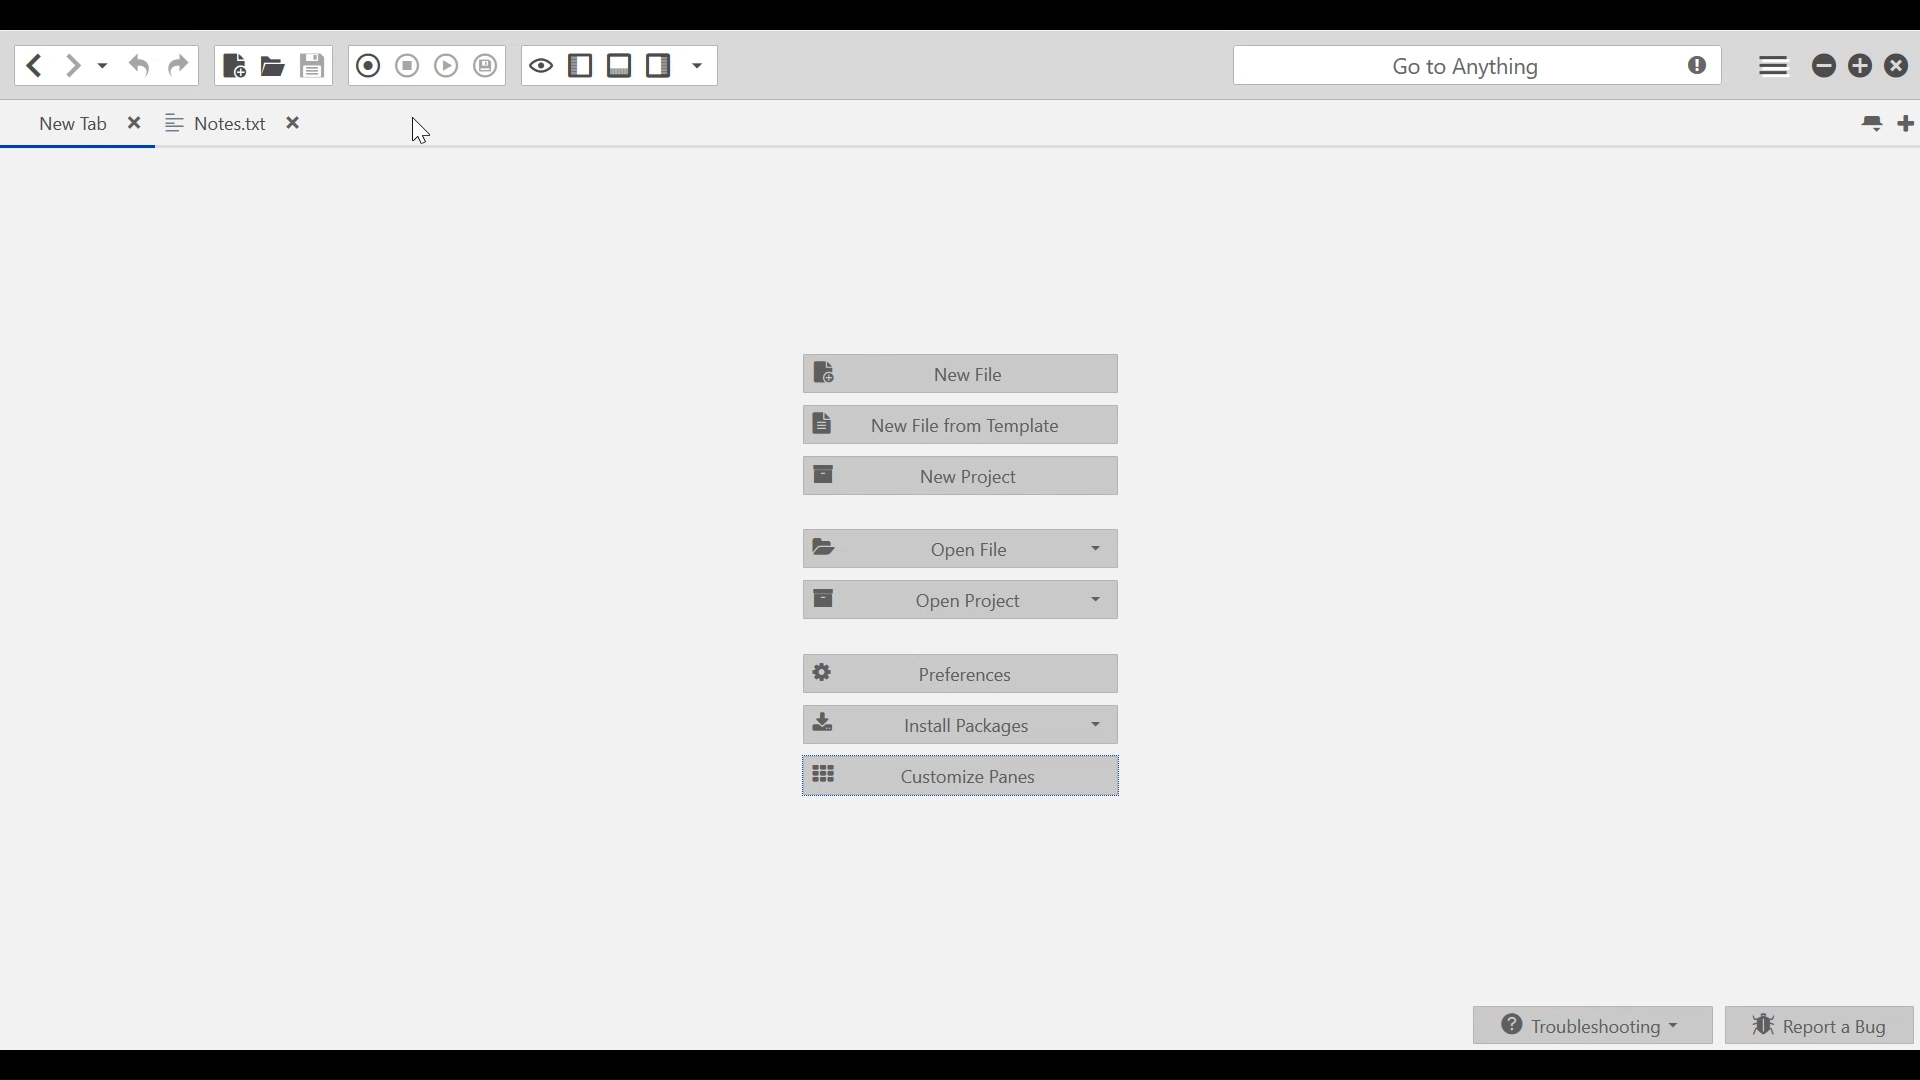 This screenshot has width=1920, height=1080. What do you see at coordinates (487, 66) in the screenshot?
I see `Save Macro to Toolbox as Superscipt` at bounding box center [487, 66].